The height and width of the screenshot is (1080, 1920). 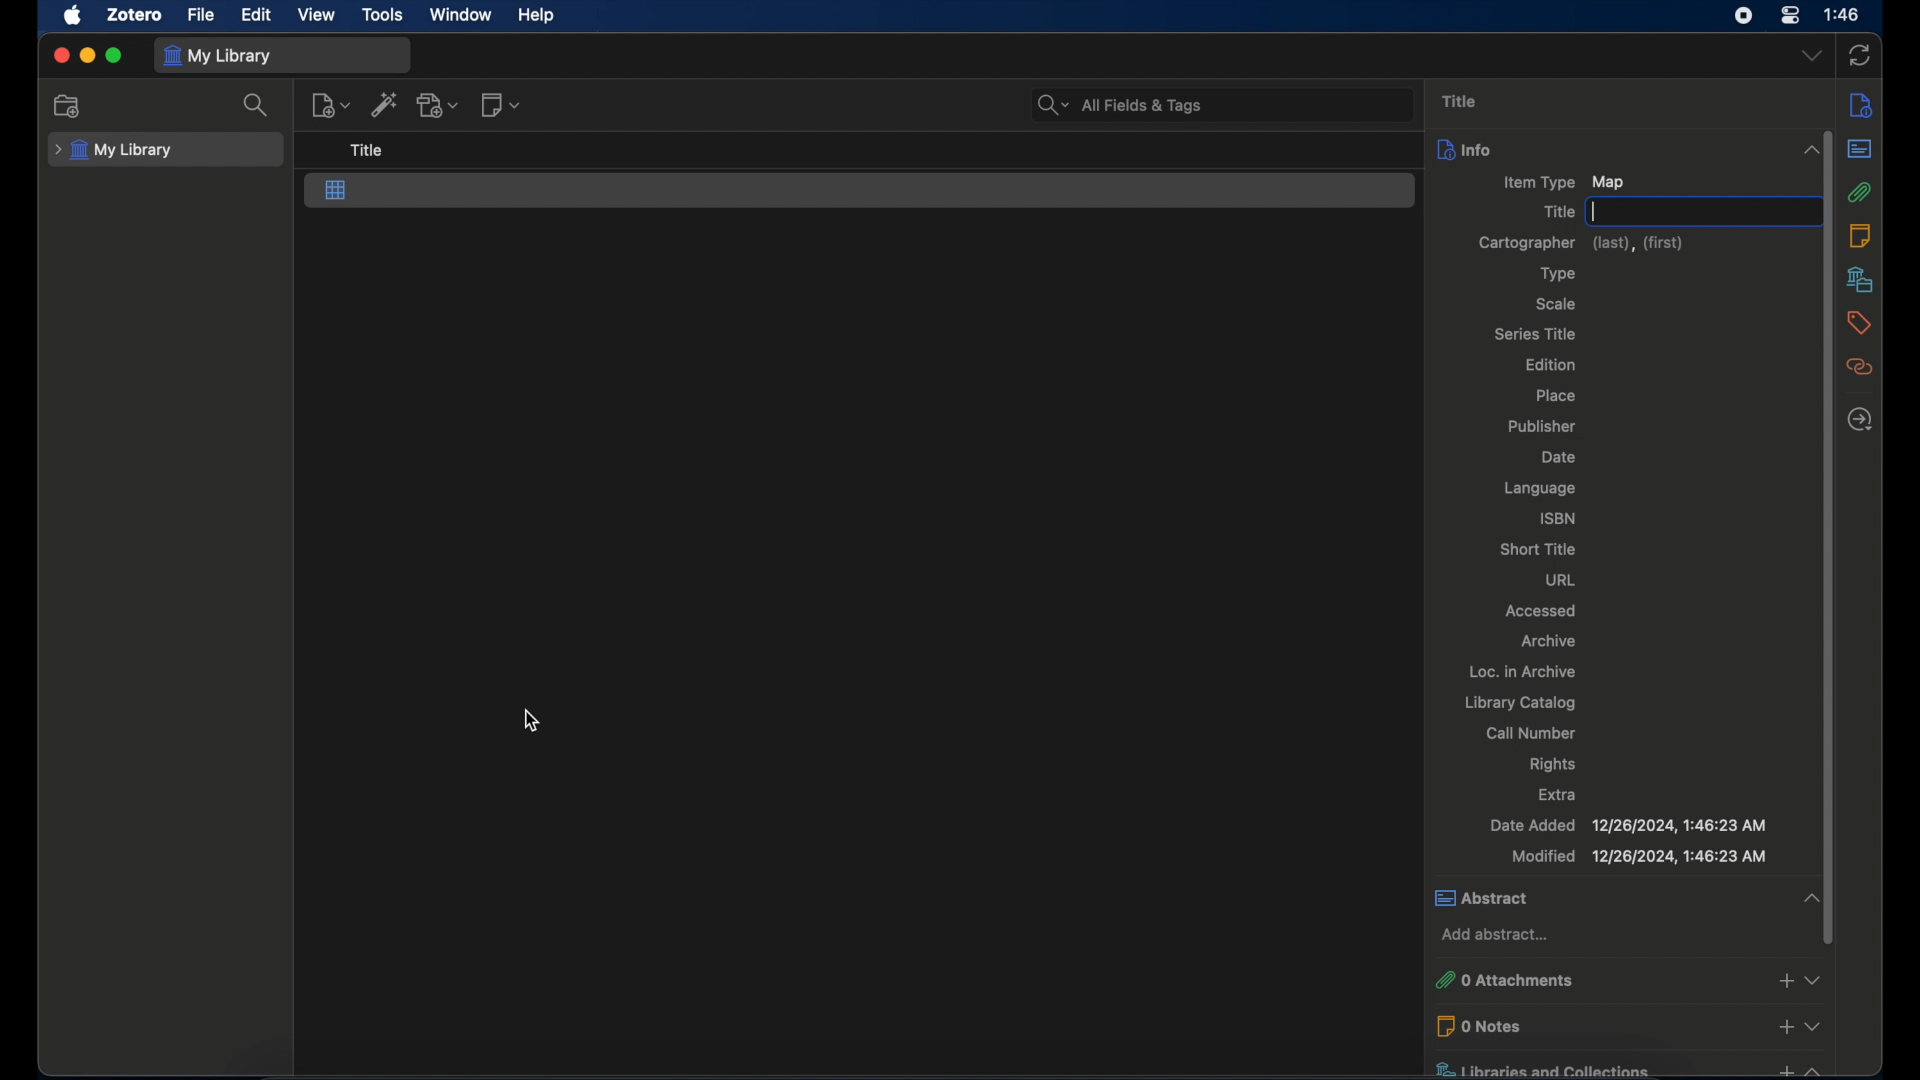 What do you see at coordinates (1541, 489) in the screenshot?
I see `language` at bounding box center [1541, 489].